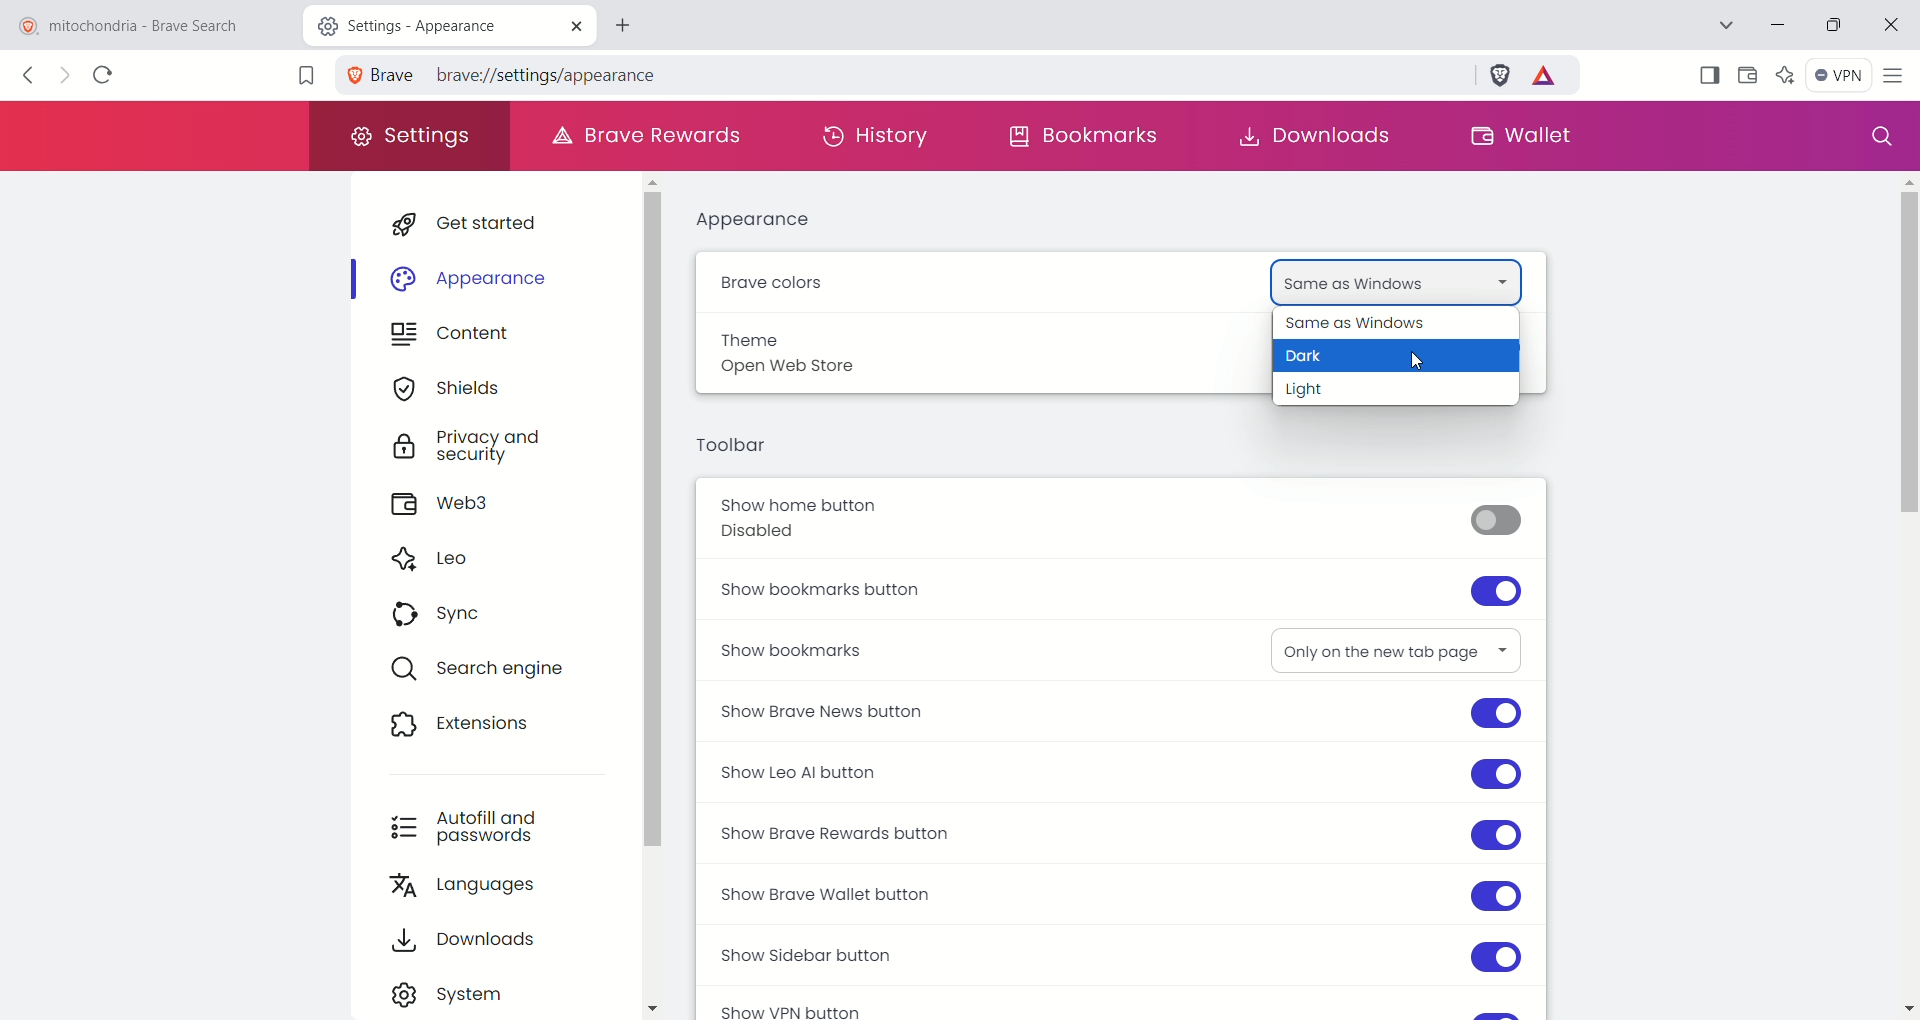 The width and height of the screenshot is (1920, 1020). Describe the element at coordinates (1521, 135) in the screenshot. I see `wallet` at that location.